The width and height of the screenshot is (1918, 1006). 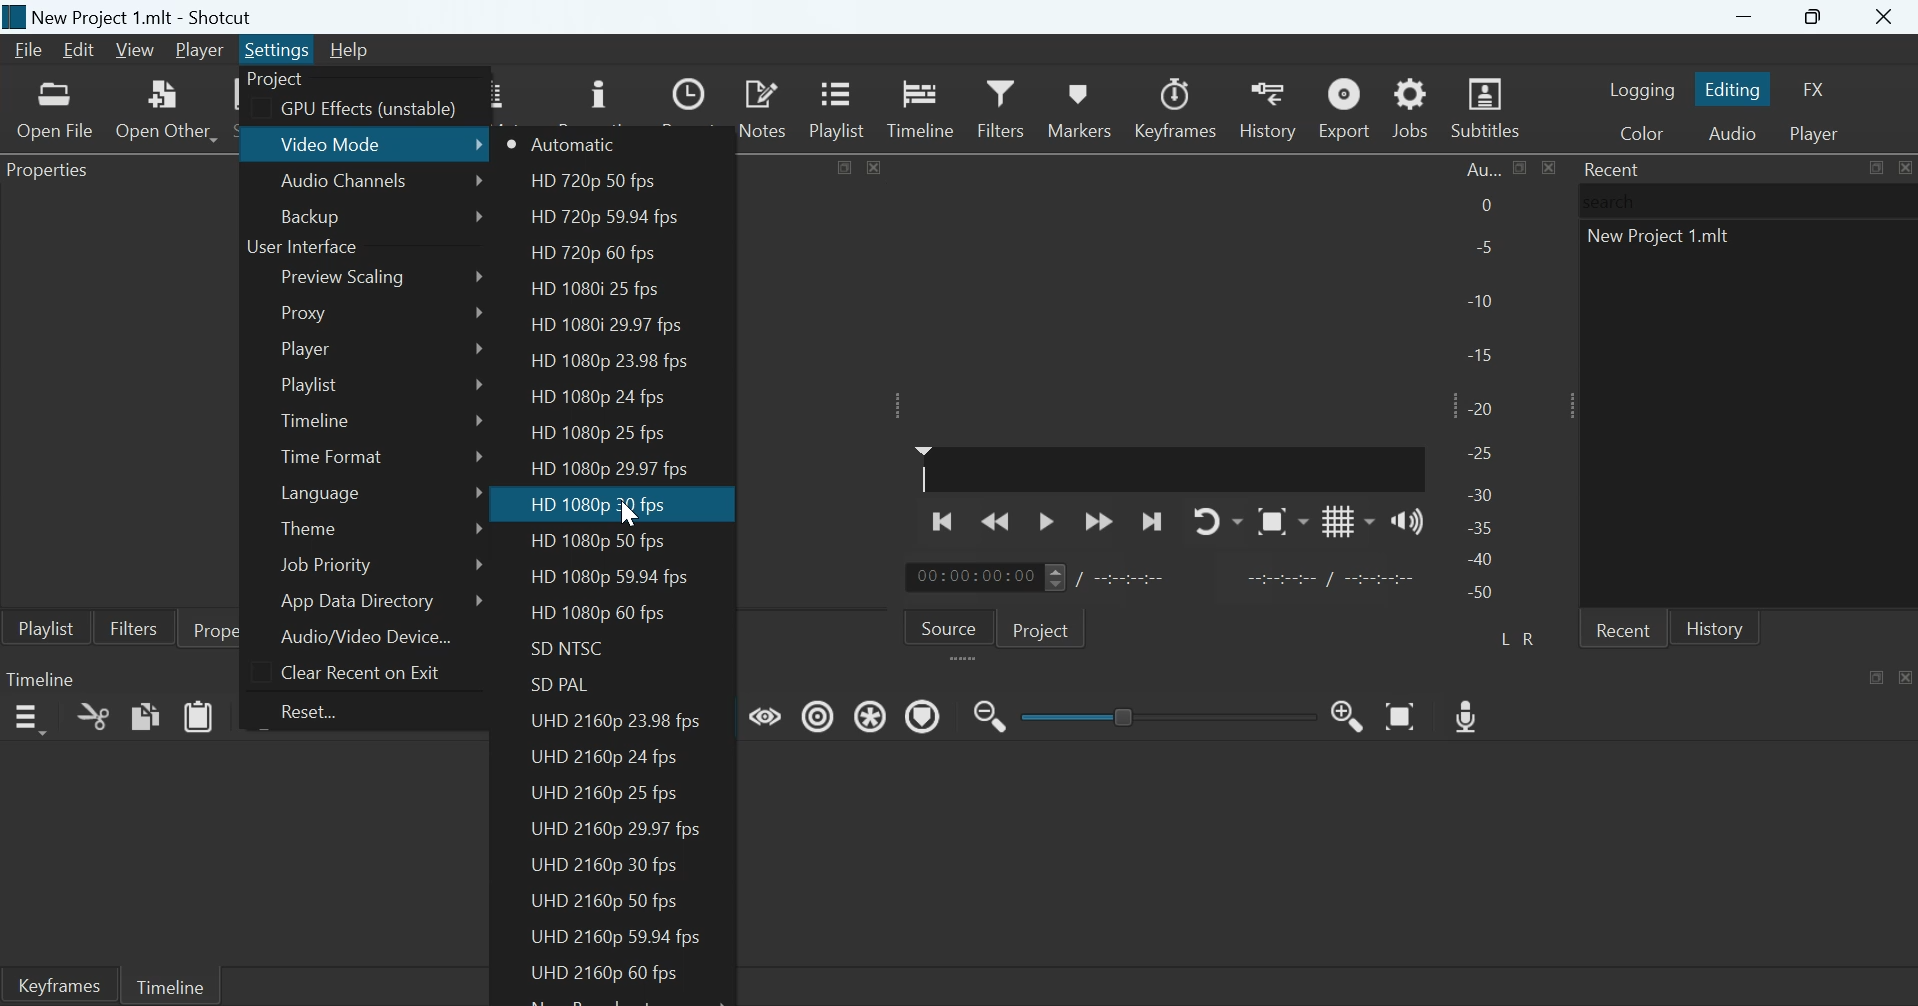 What do you see at coordinates (874, 166) in the screenshot?
I see `close` at bounding box center [874, 166].